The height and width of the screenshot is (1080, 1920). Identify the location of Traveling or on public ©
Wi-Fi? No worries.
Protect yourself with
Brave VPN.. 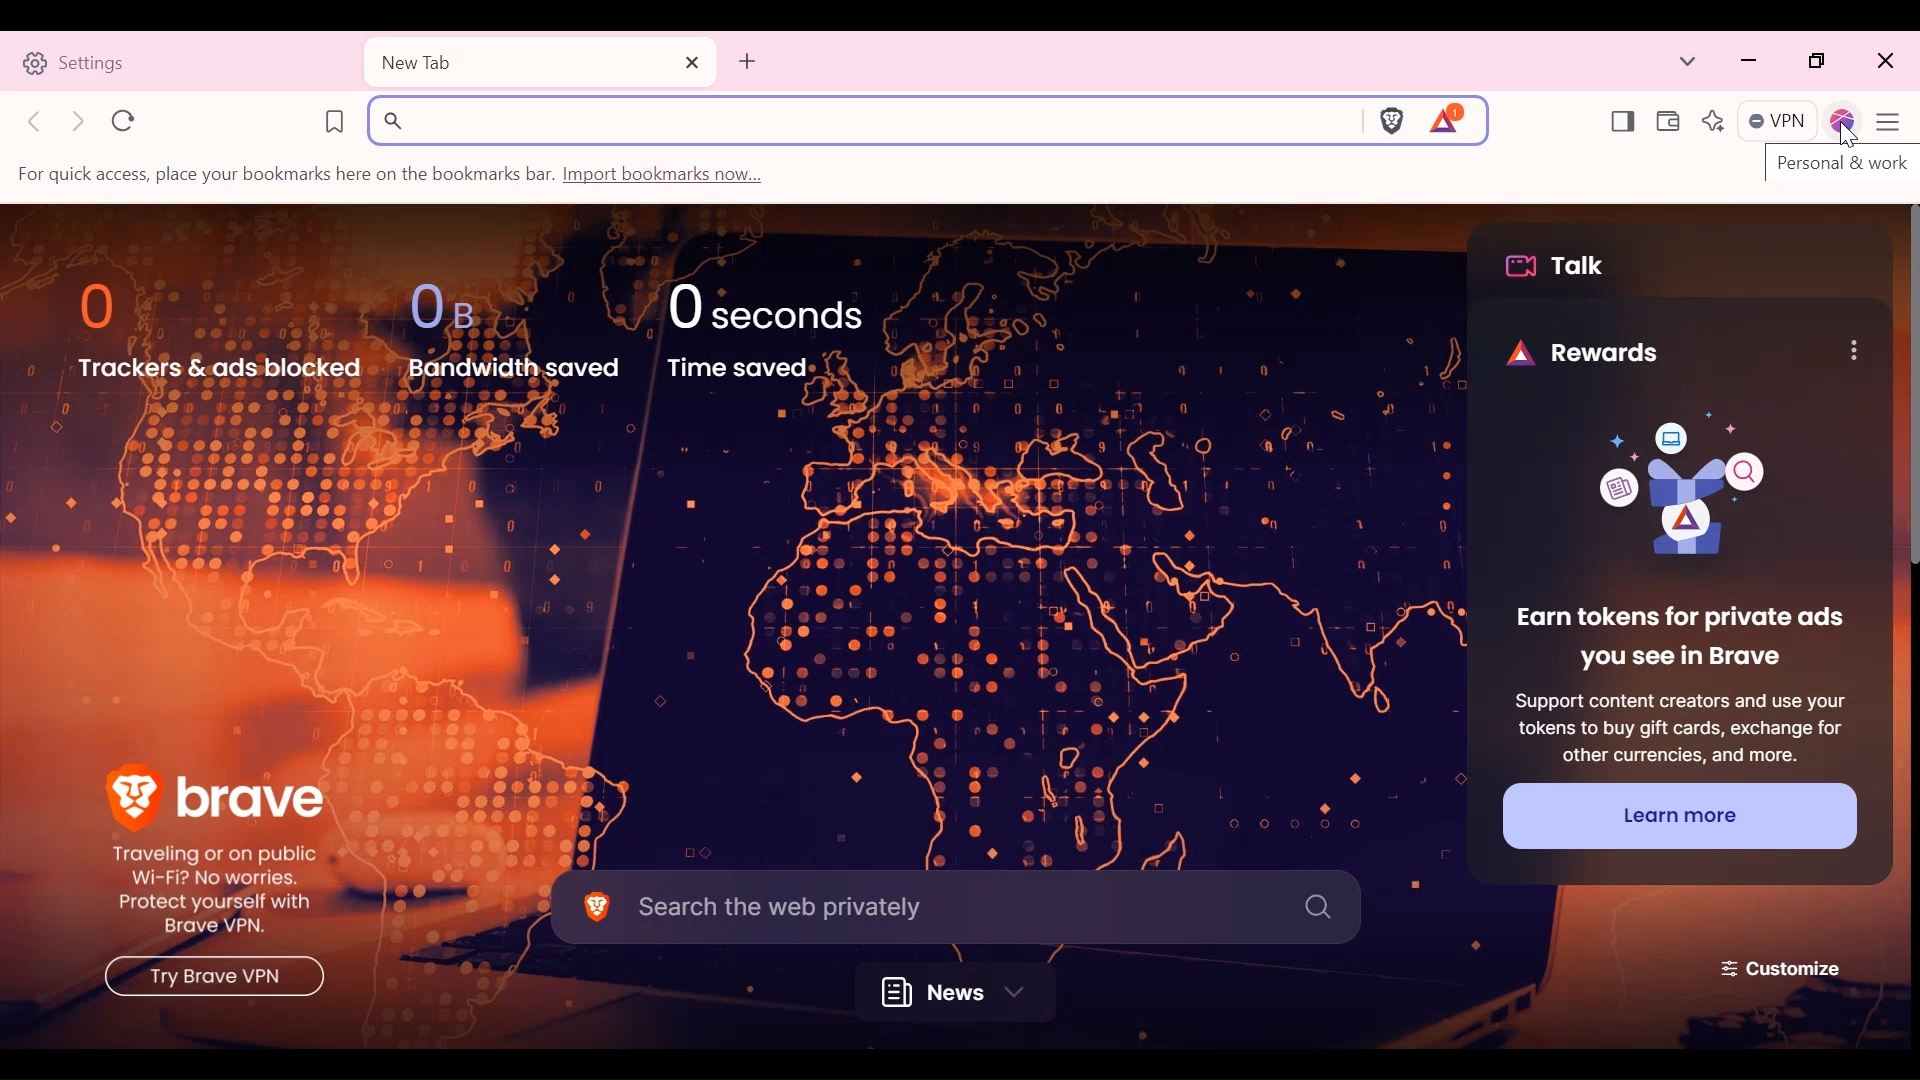
(216, 891).